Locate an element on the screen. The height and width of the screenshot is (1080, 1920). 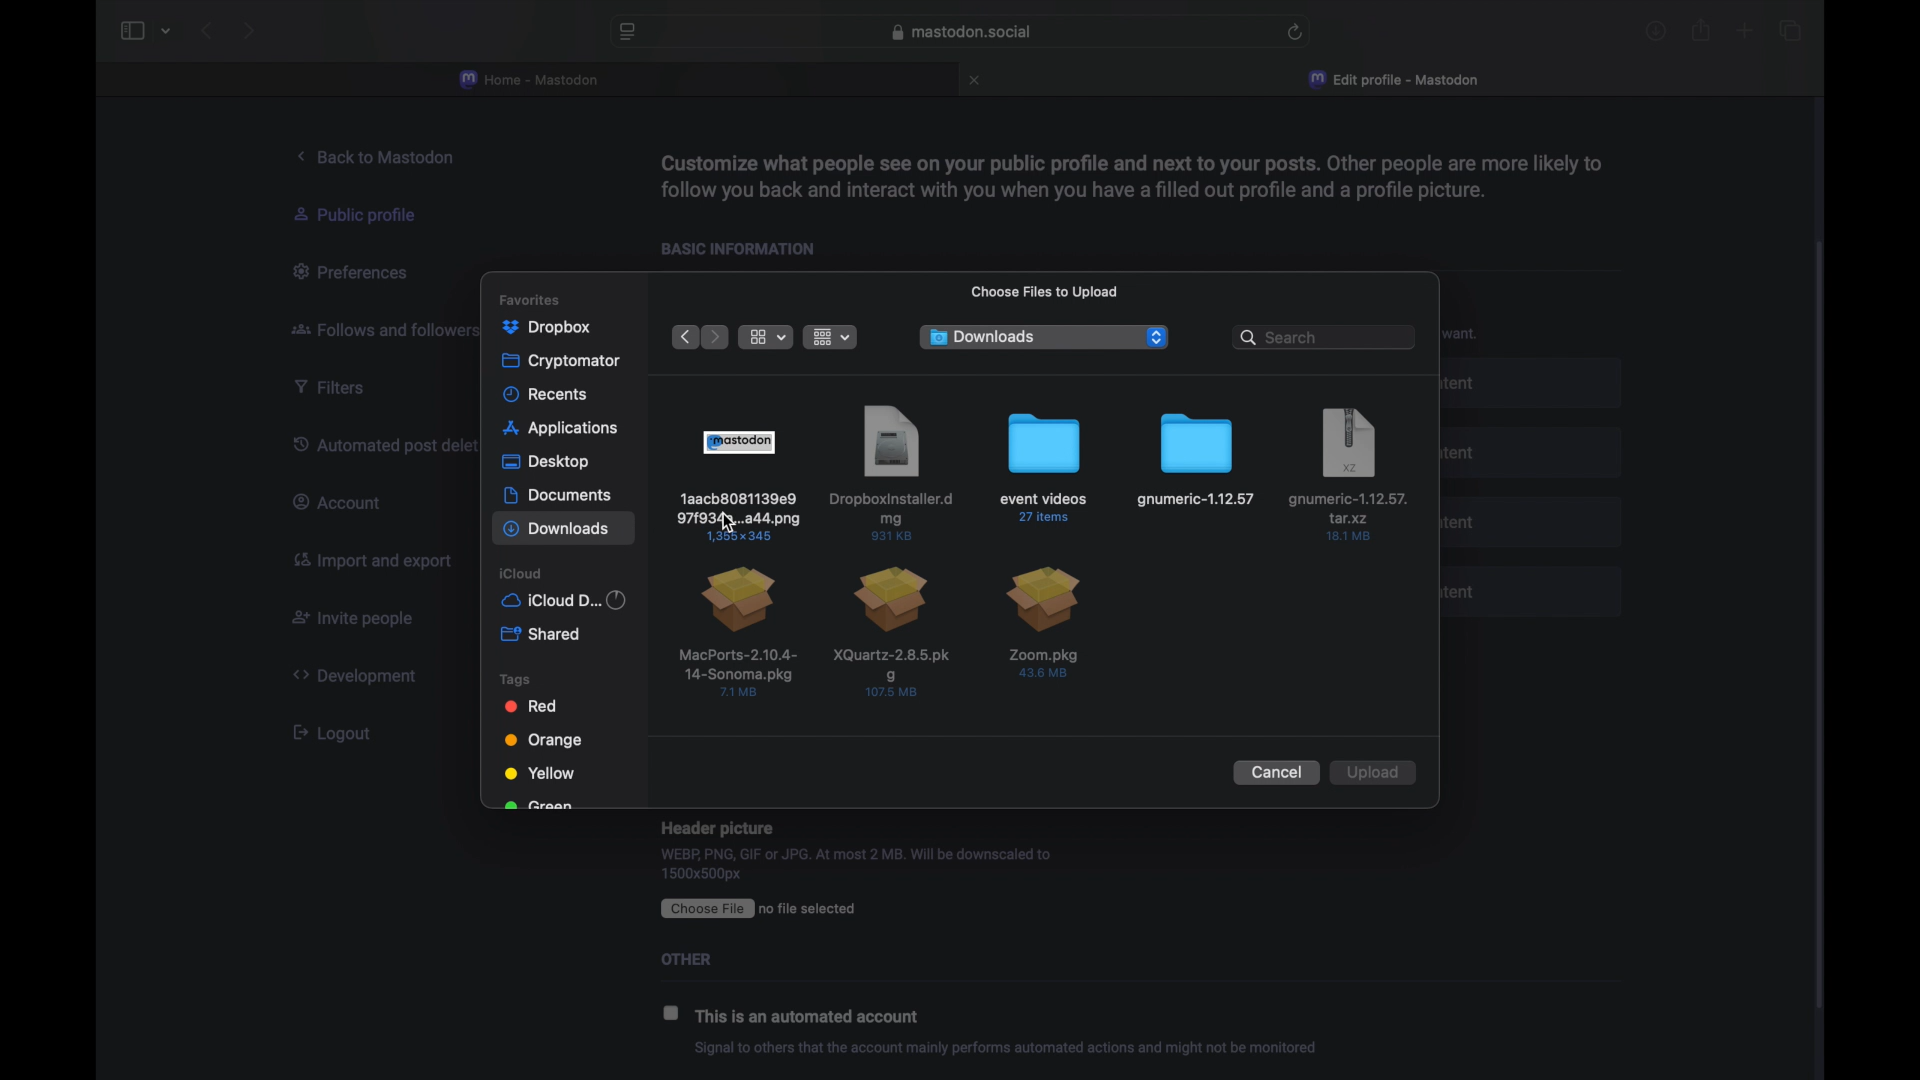
file is located at coordinates (740, 485).